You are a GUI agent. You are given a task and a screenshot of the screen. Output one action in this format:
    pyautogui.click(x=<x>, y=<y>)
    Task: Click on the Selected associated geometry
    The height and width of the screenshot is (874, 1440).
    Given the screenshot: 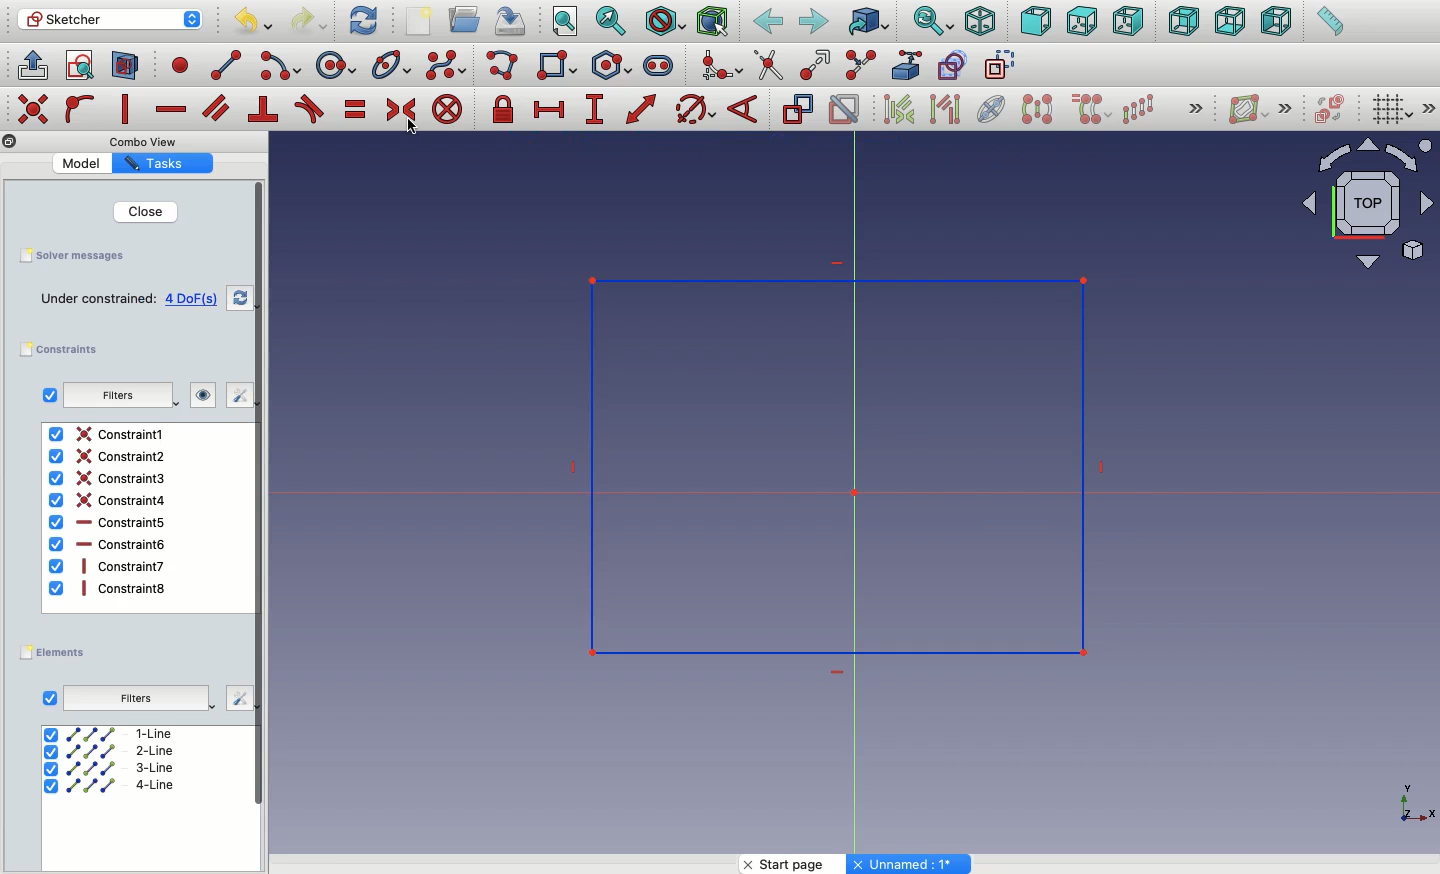 What is the action you would take?
    pyautogui.click(x=943, y=108)
    